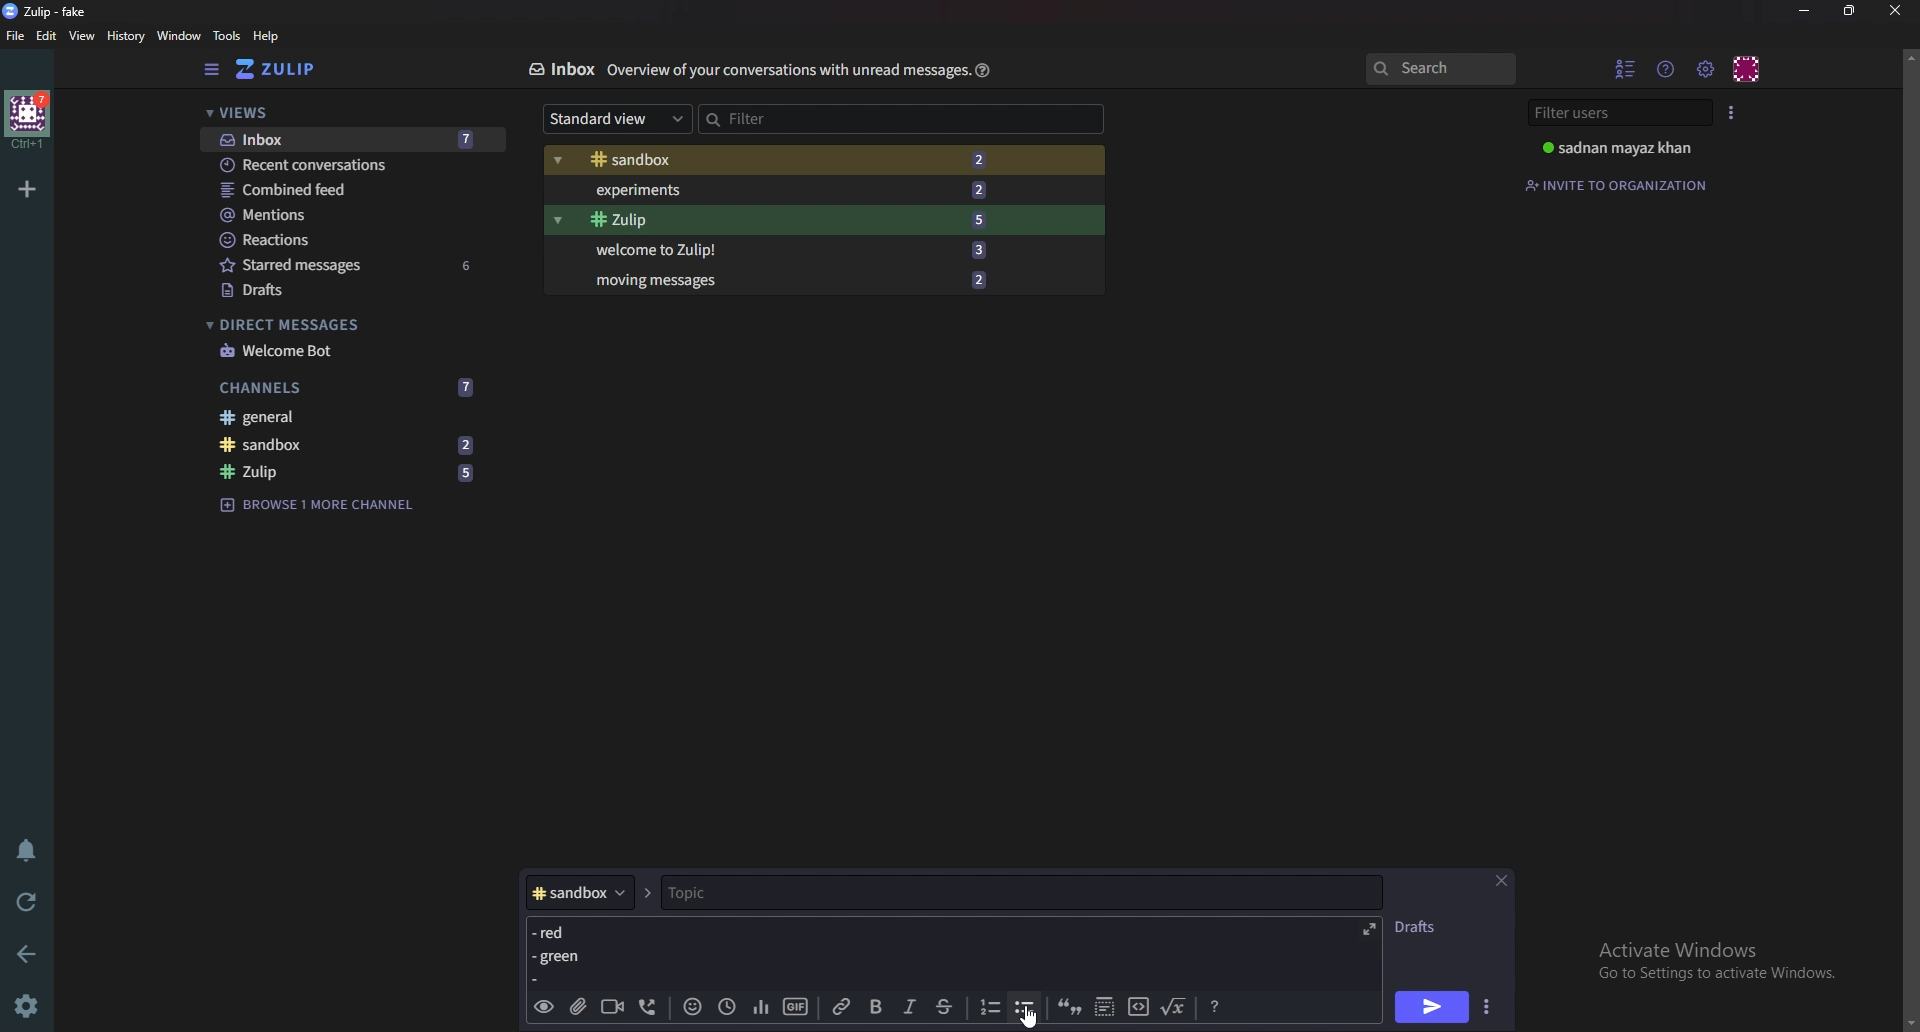 Image resolution: width=1920 pixels, height=1032 pixels. Describe the element at coordinates (652, 1006) in the screenshot. I see `Voice call` at that location.